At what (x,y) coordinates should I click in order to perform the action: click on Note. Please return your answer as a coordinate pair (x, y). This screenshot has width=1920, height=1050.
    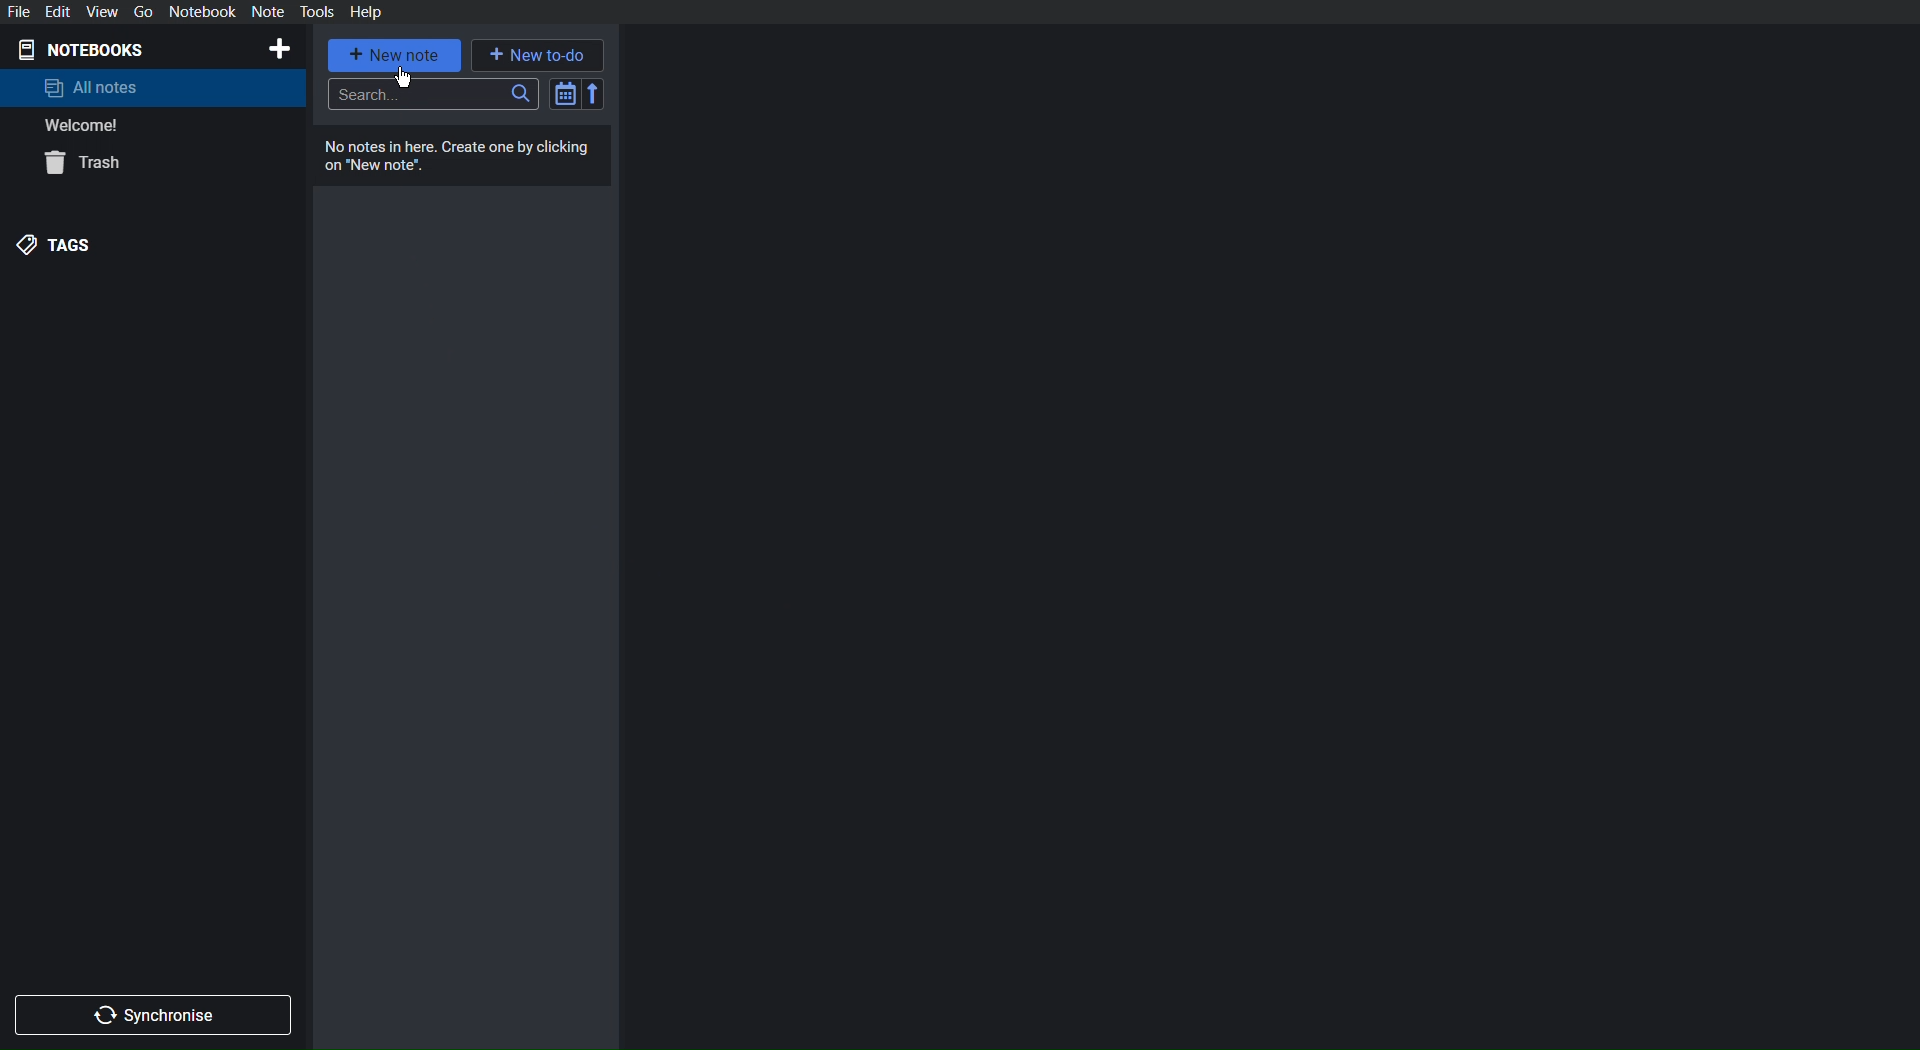
    Looking at the image, I should click on (267, 12).